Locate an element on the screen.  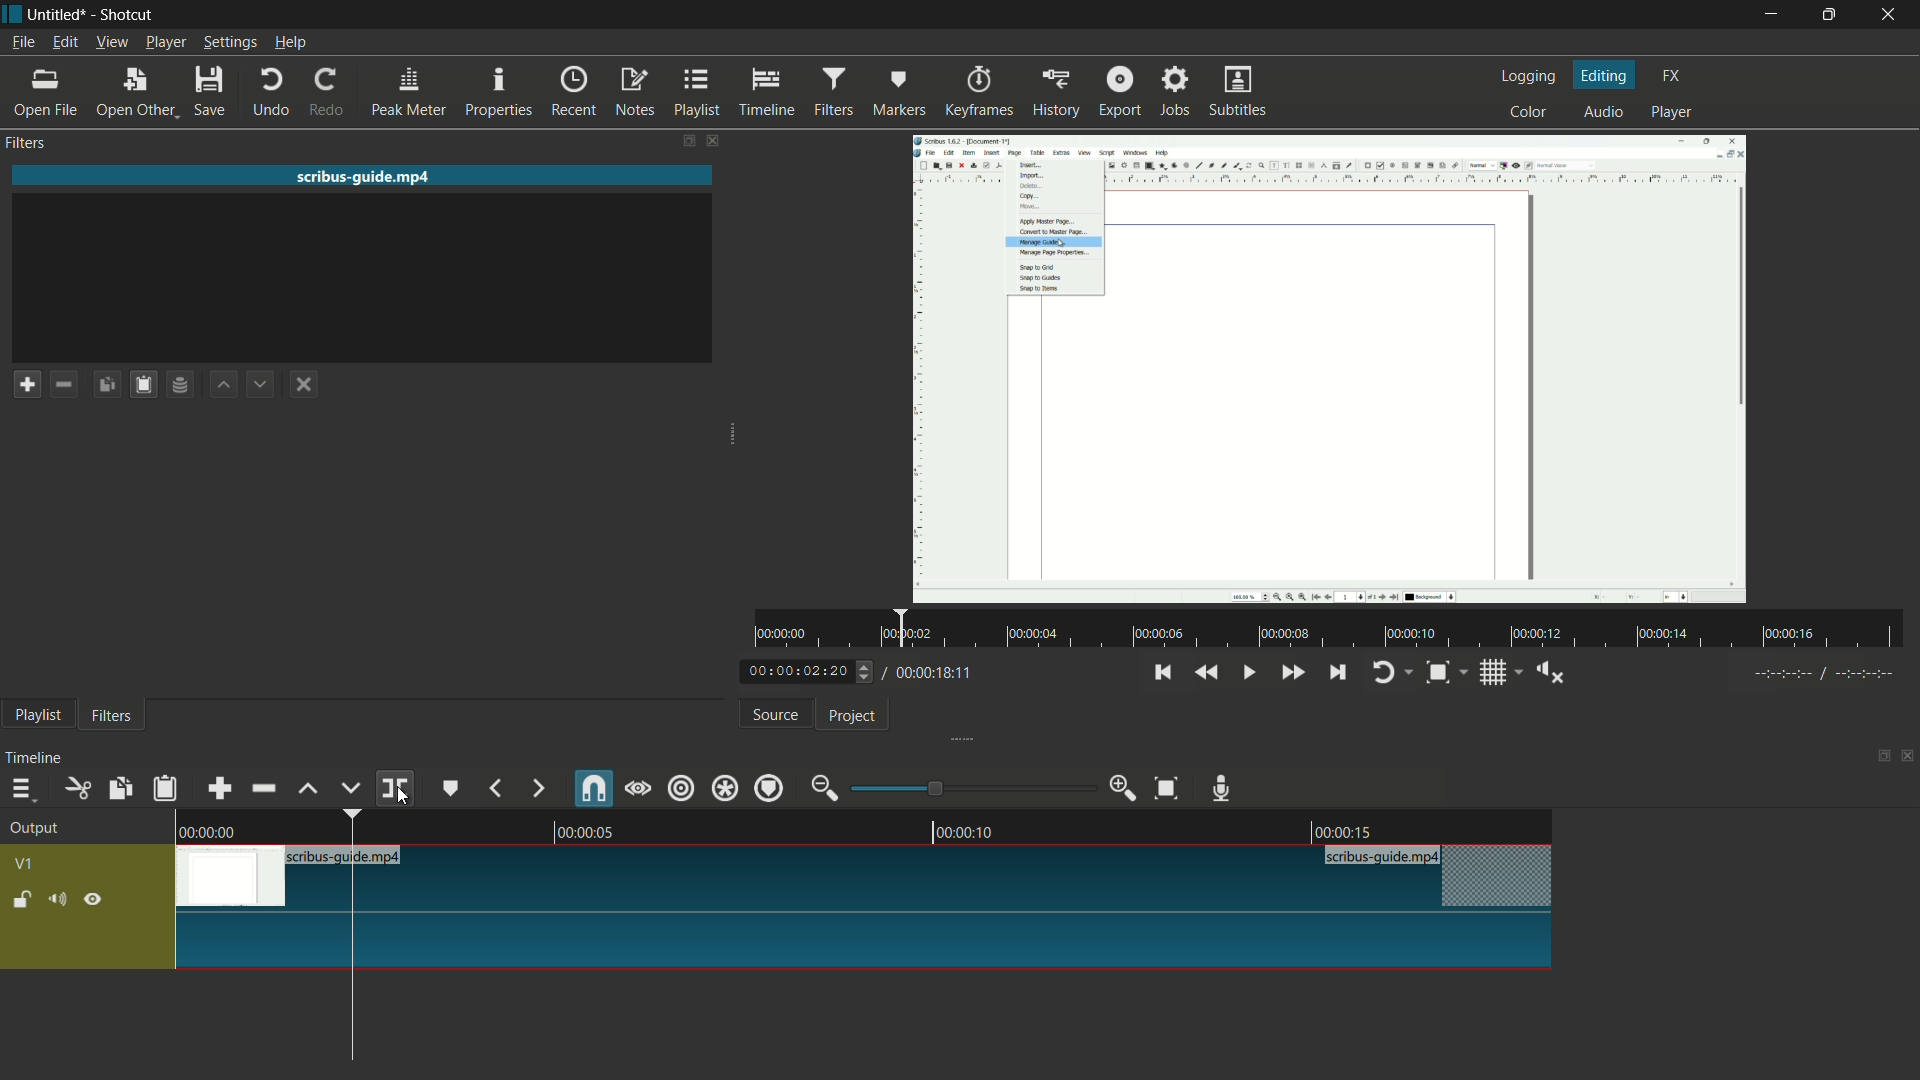
change layout is located at coordinates (684, 139).